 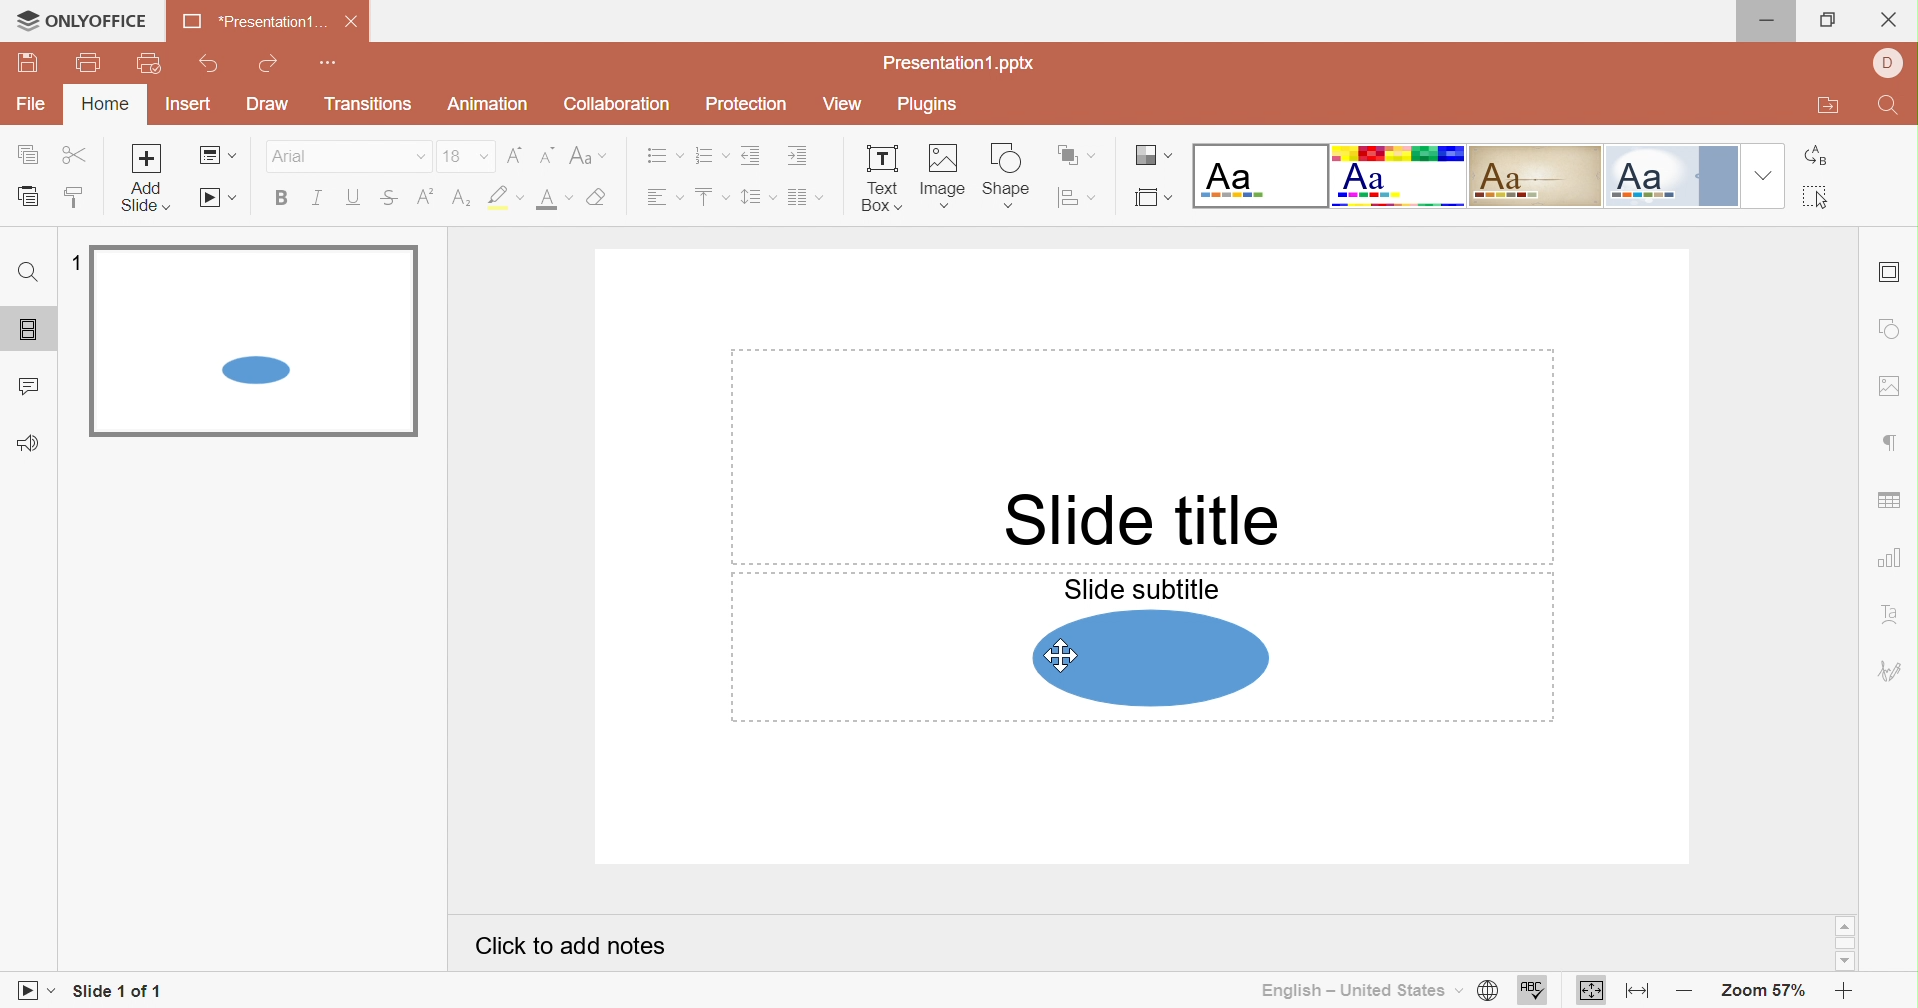 What do you see at coordinates (1153, 198) in the screenshot?
I see `Select slide size` at bounding box center [1153, 198].